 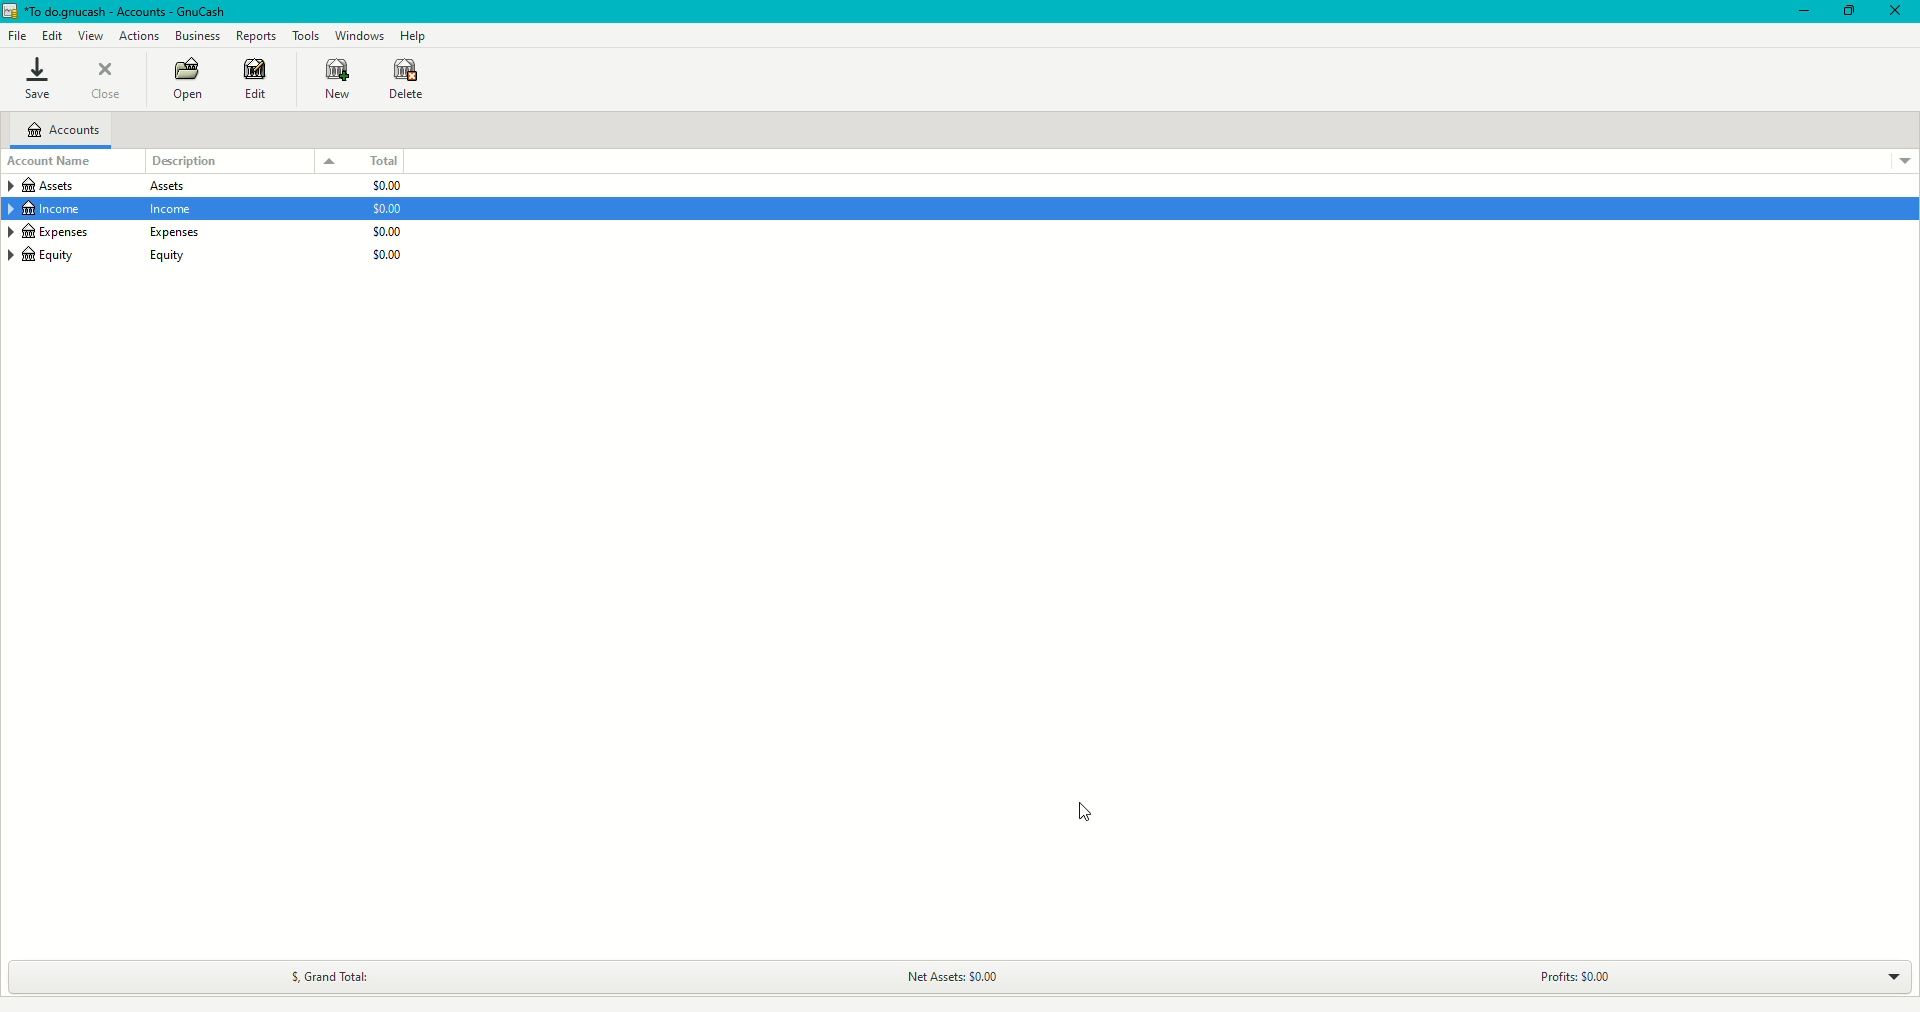 I want to click on Edit, so click(x=254, y=84).